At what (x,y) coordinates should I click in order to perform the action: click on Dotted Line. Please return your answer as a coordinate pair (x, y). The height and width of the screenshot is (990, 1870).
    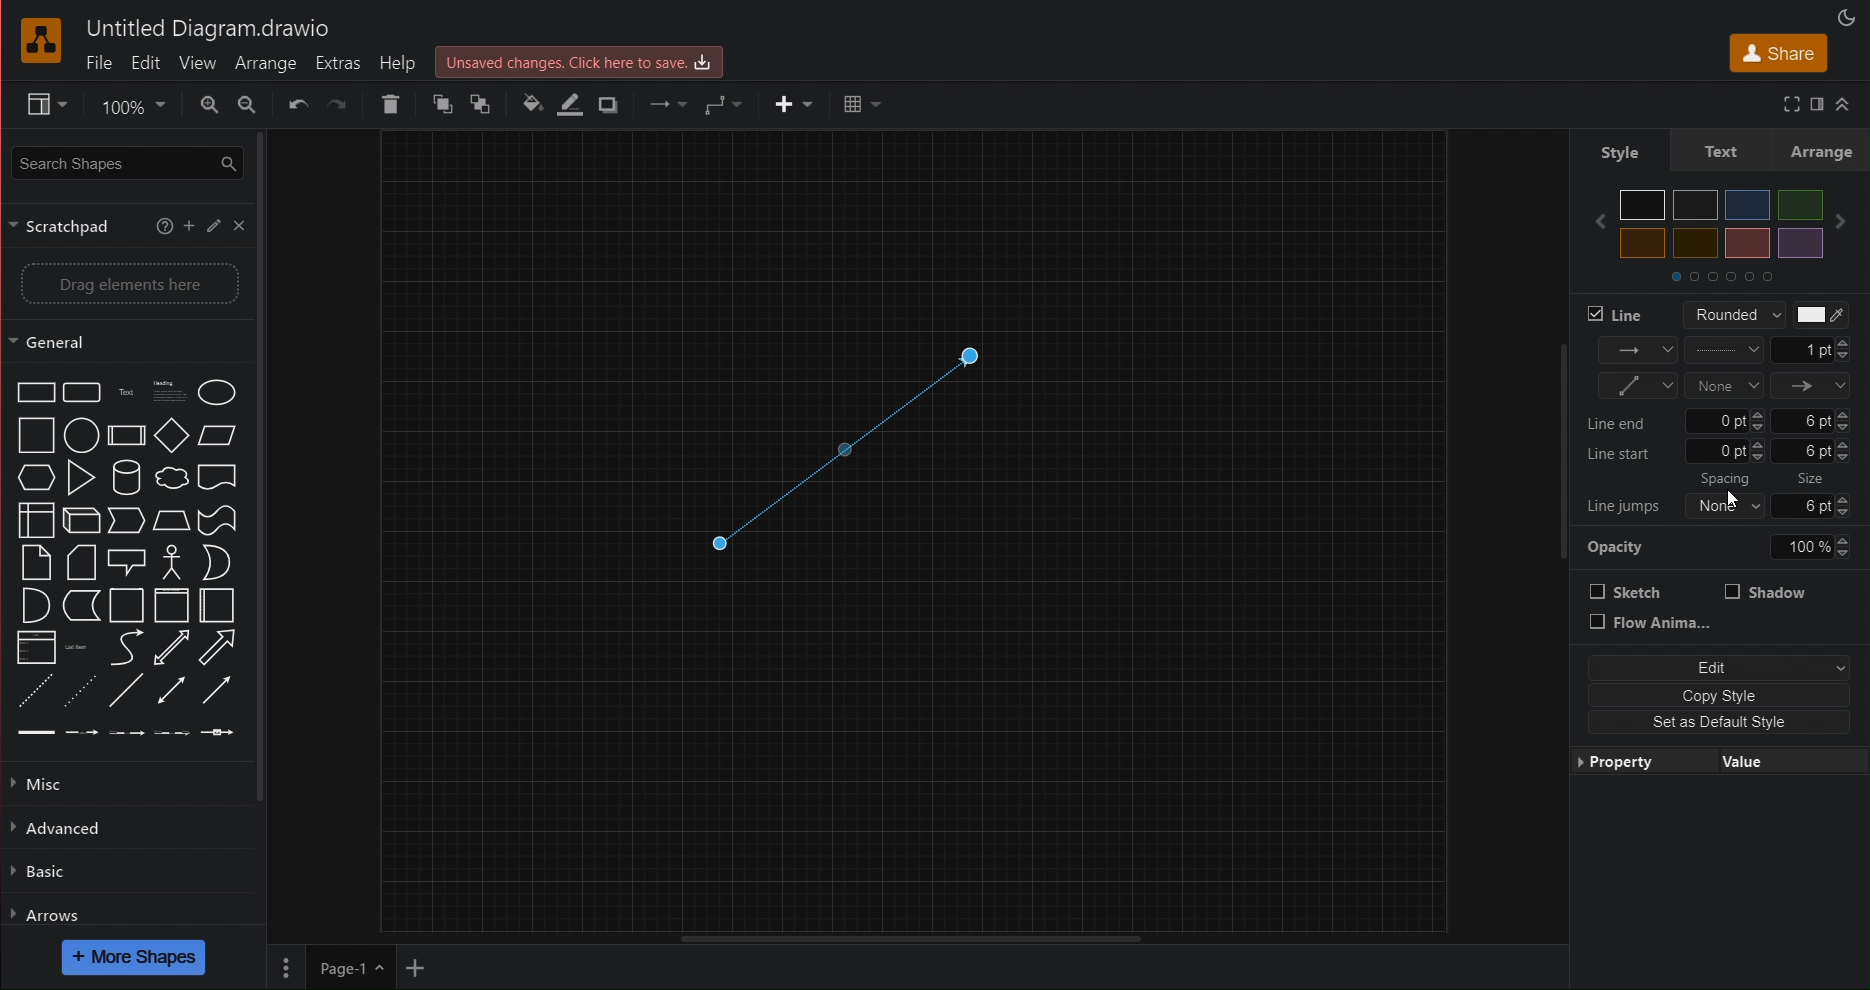
    Looking at the image, I should click on (846, 442).